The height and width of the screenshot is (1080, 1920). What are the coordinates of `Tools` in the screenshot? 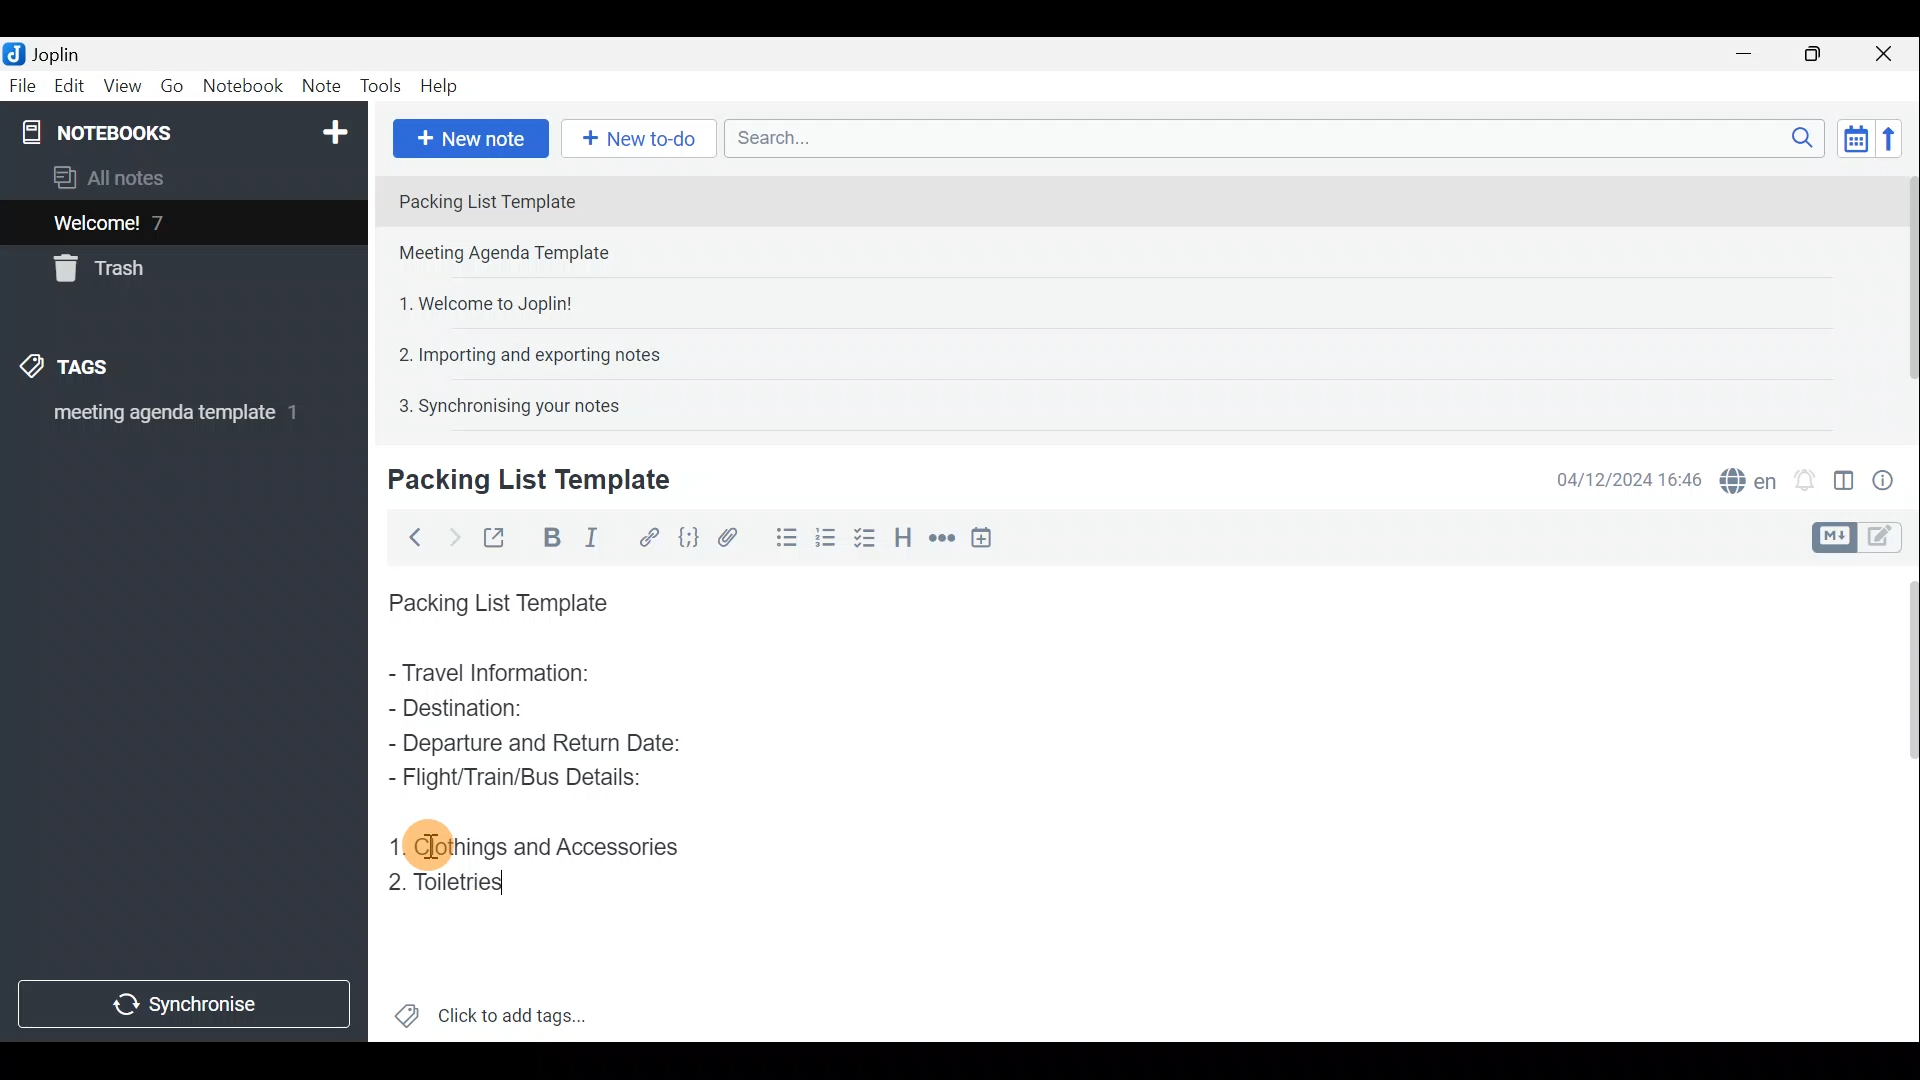 It's located at (383, 87).